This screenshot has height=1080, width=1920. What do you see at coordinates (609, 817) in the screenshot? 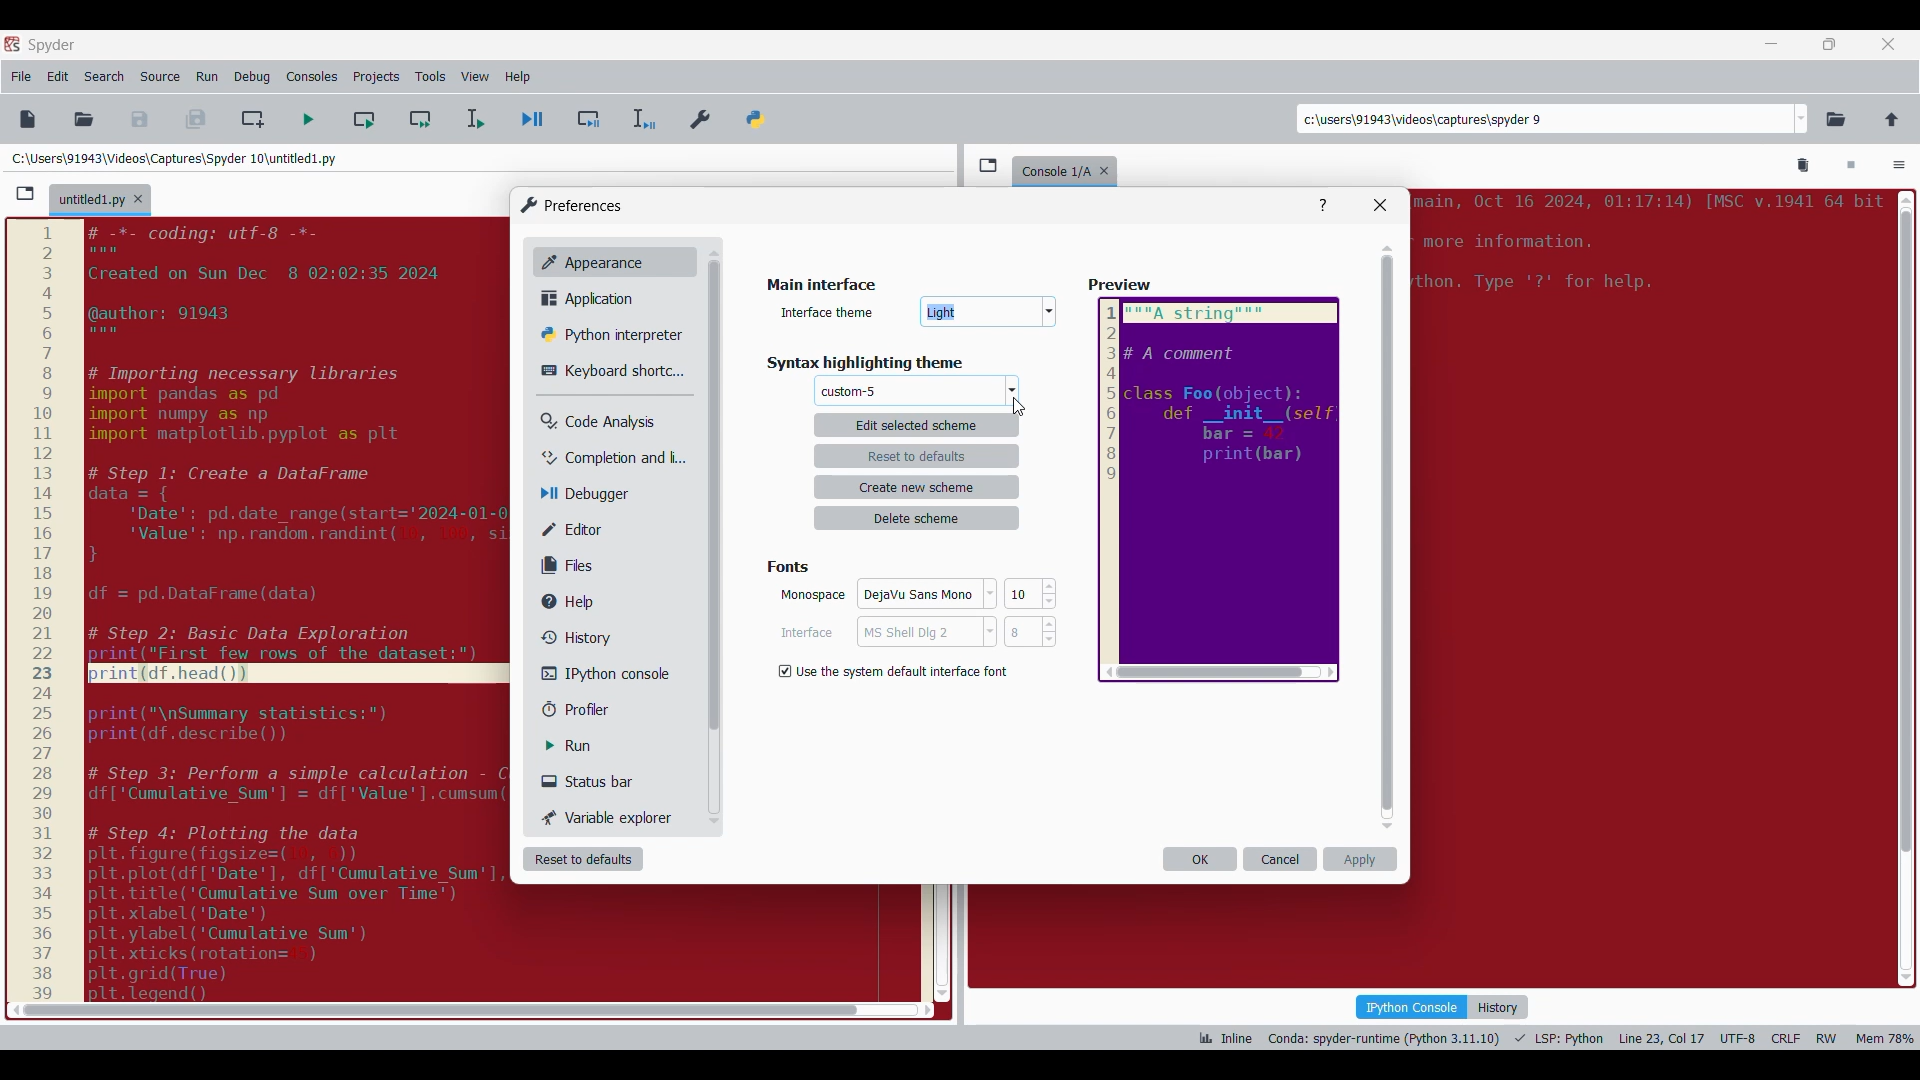
I see `Variable explorer` at bounding box center [609, 817].